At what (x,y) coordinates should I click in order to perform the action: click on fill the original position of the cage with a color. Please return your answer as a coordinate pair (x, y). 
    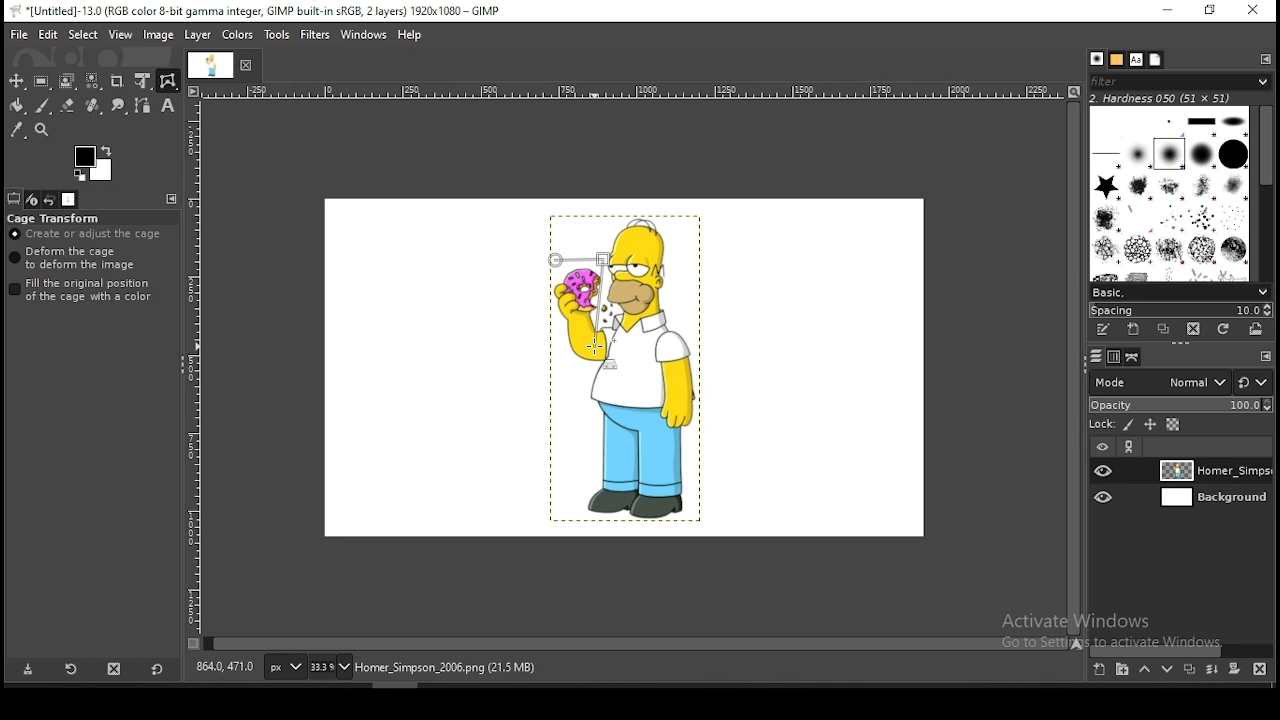
    Looking at the image, I should click on (86, 290).